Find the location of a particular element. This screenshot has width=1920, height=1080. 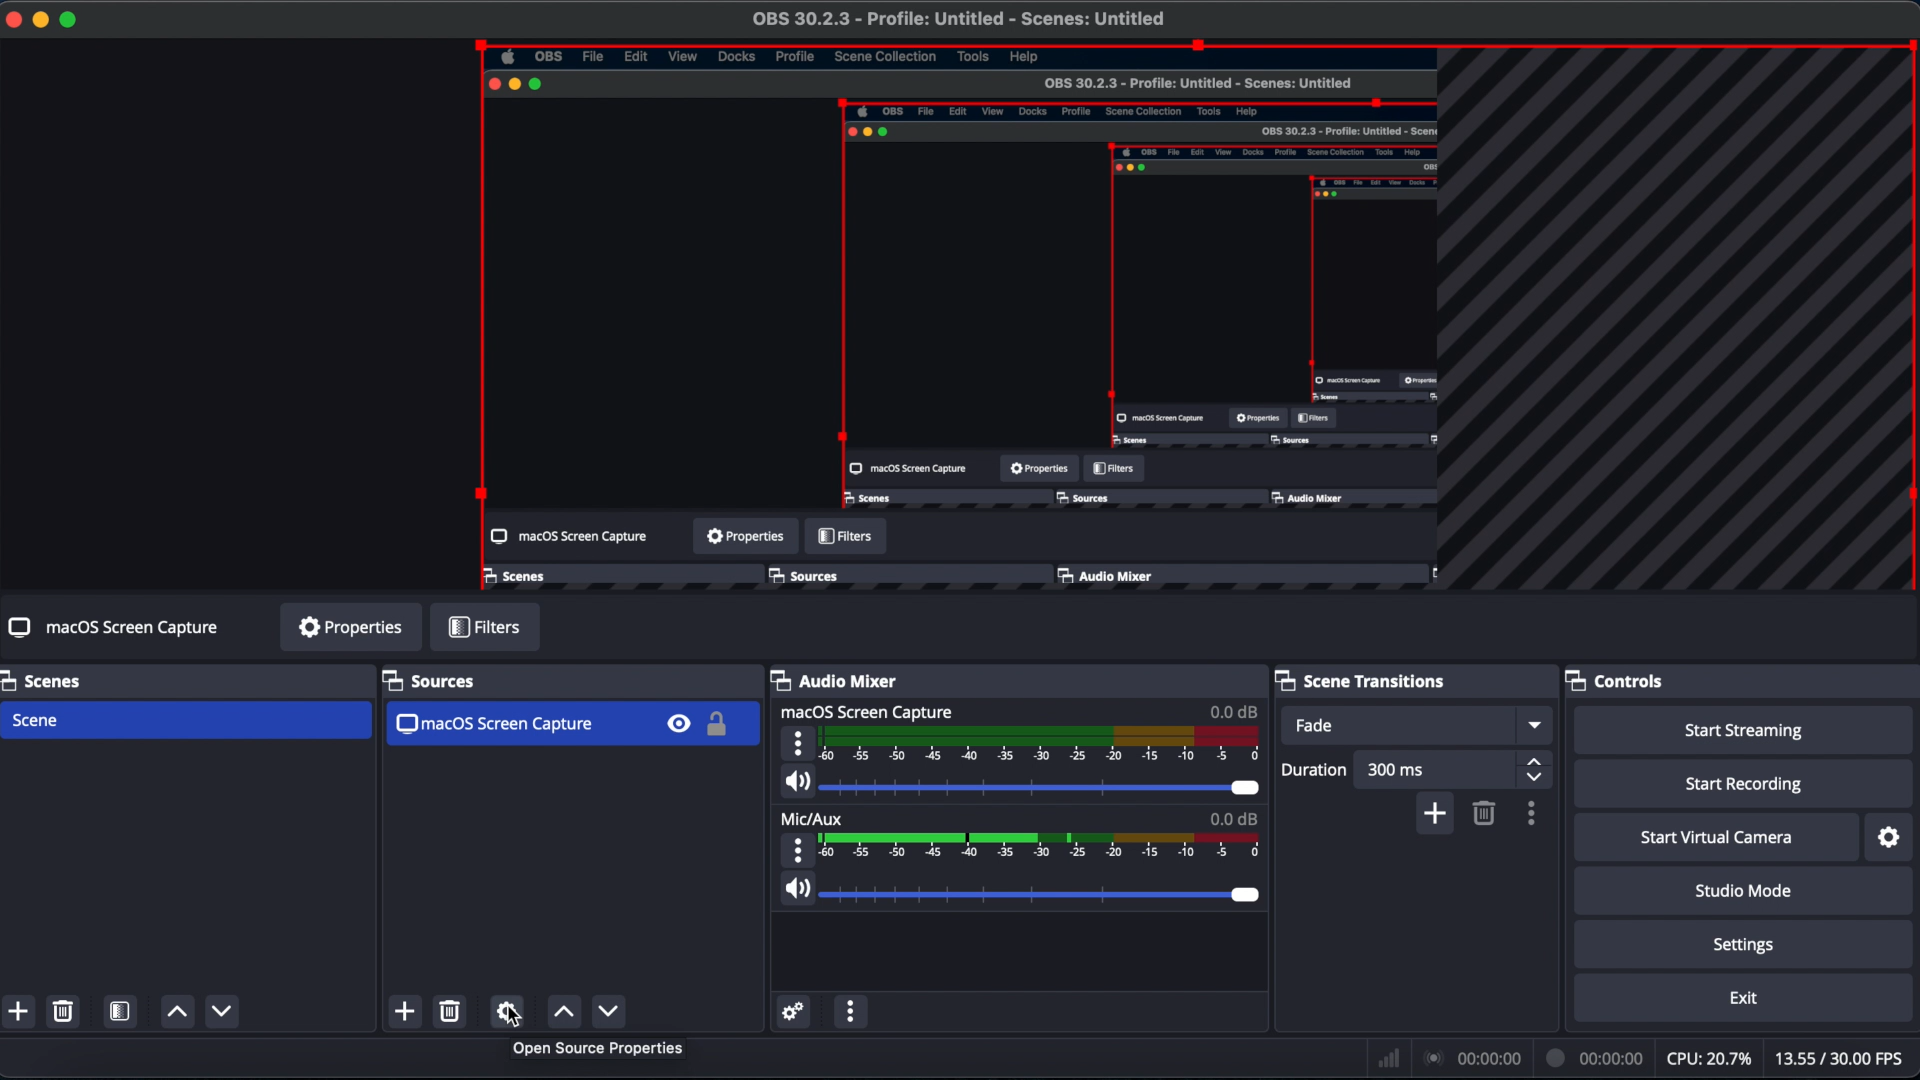

fade drop down menu is located at coordinates (1534, 724).